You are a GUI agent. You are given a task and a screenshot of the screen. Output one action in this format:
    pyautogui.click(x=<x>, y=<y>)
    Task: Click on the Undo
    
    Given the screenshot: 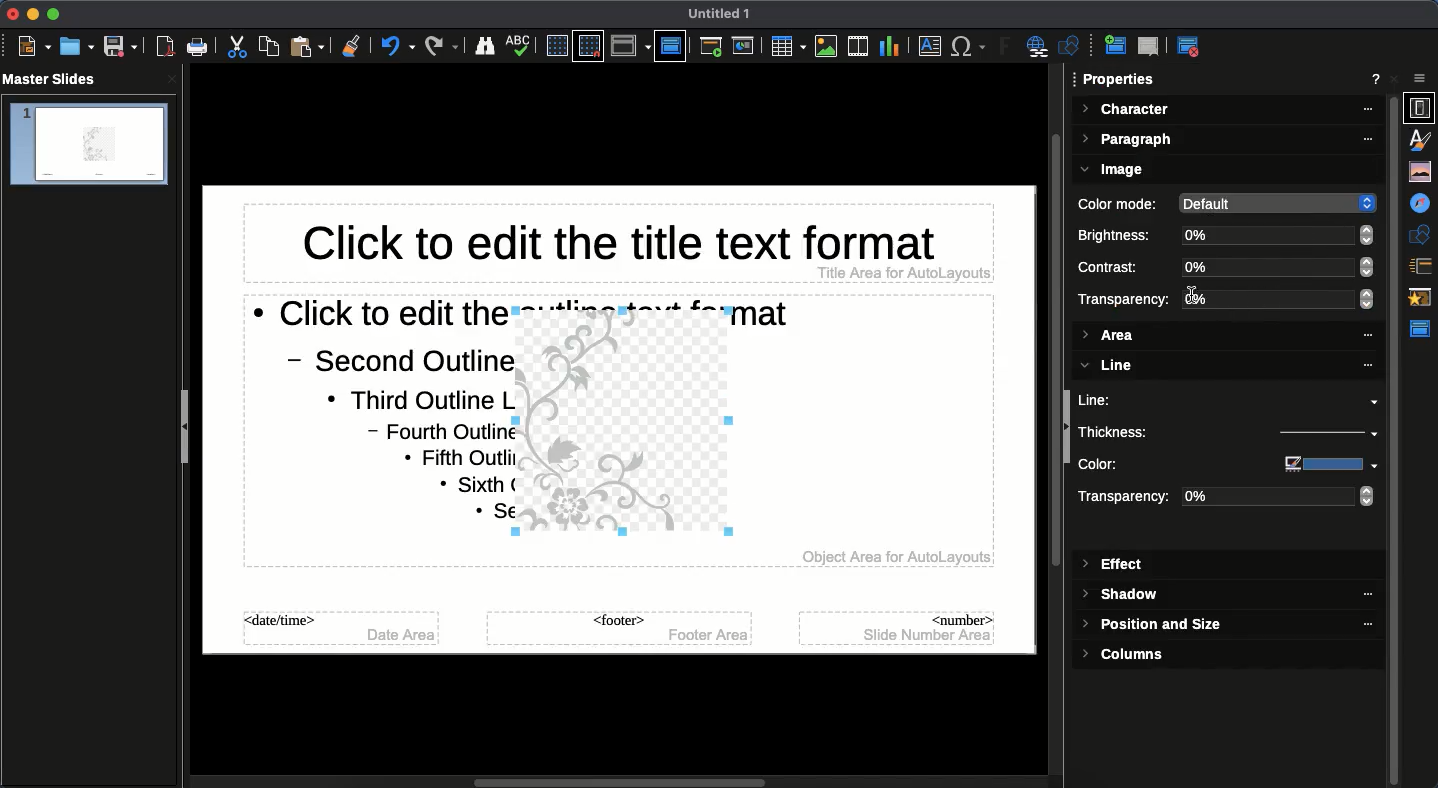 What is the action you would take?
    pyautogui.click(x=397, y=46)
    